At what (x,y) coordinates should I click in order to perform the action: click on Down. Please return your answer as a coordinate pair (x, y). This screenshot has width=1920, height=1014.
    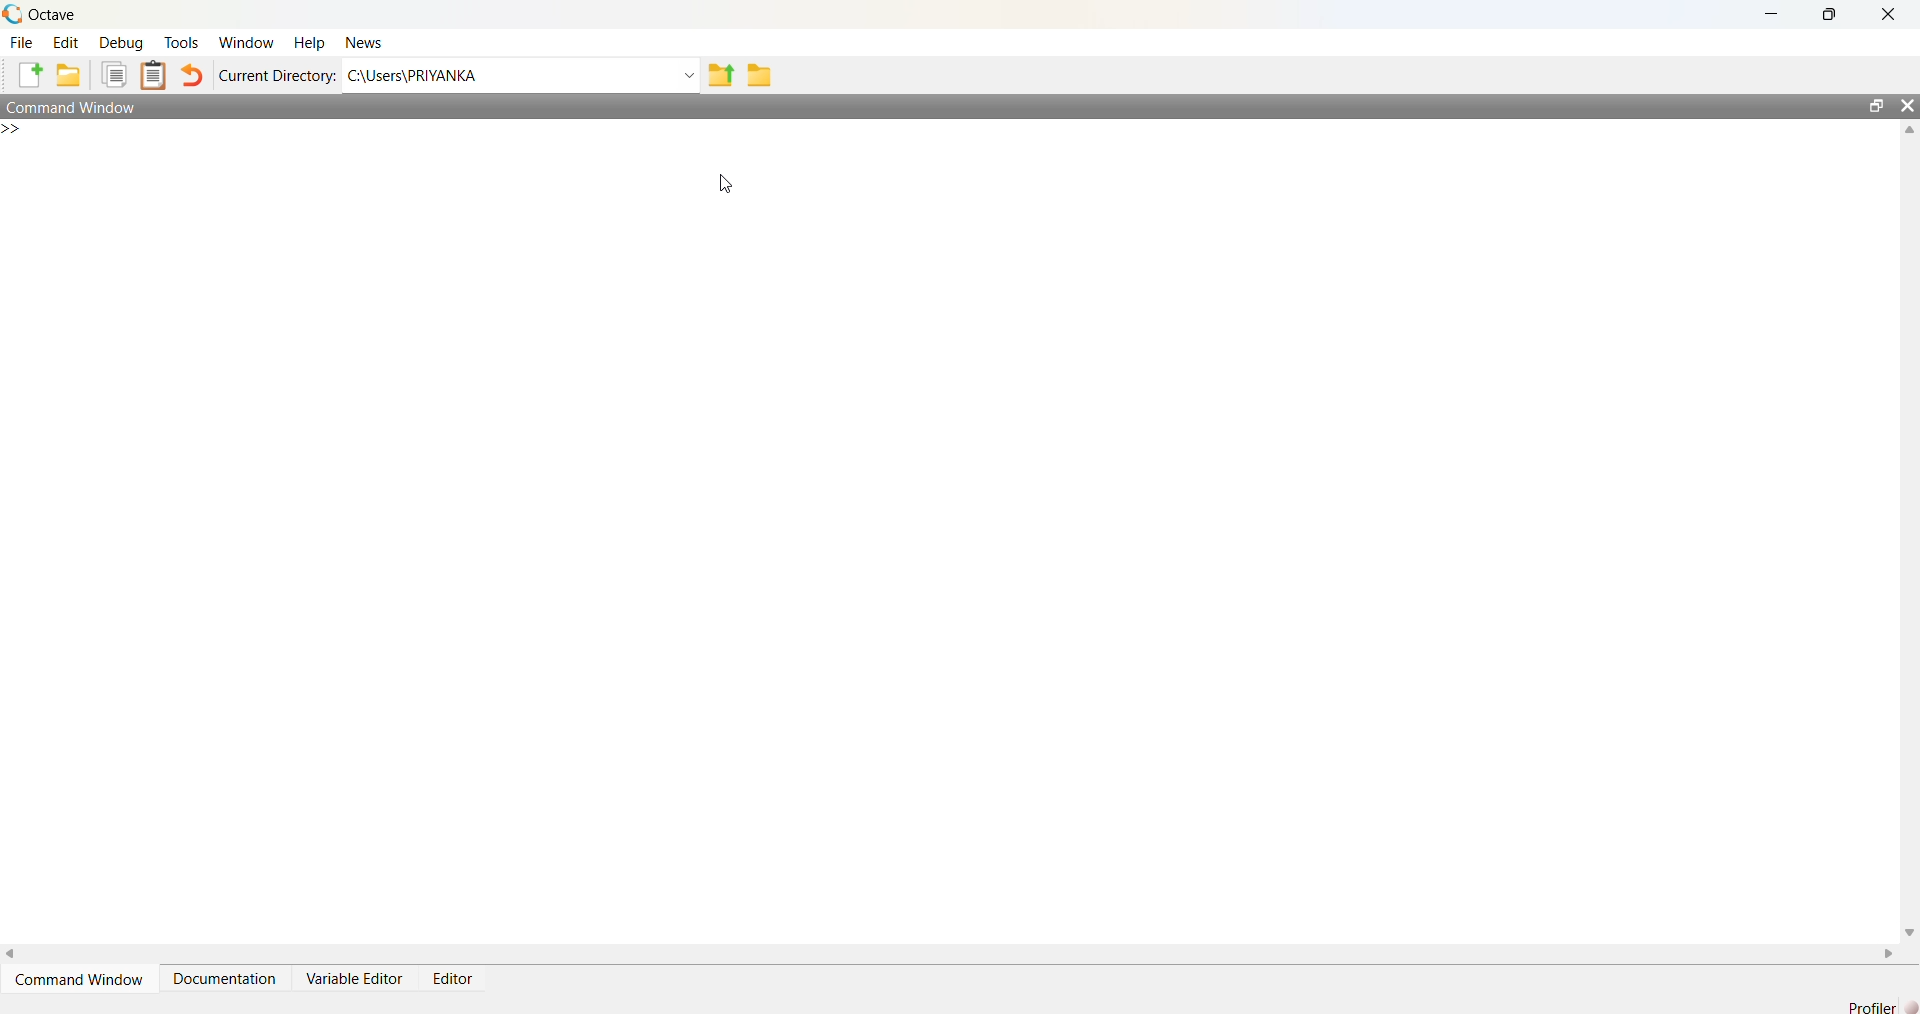
    Looking at the image, I should click on (1908, 924).